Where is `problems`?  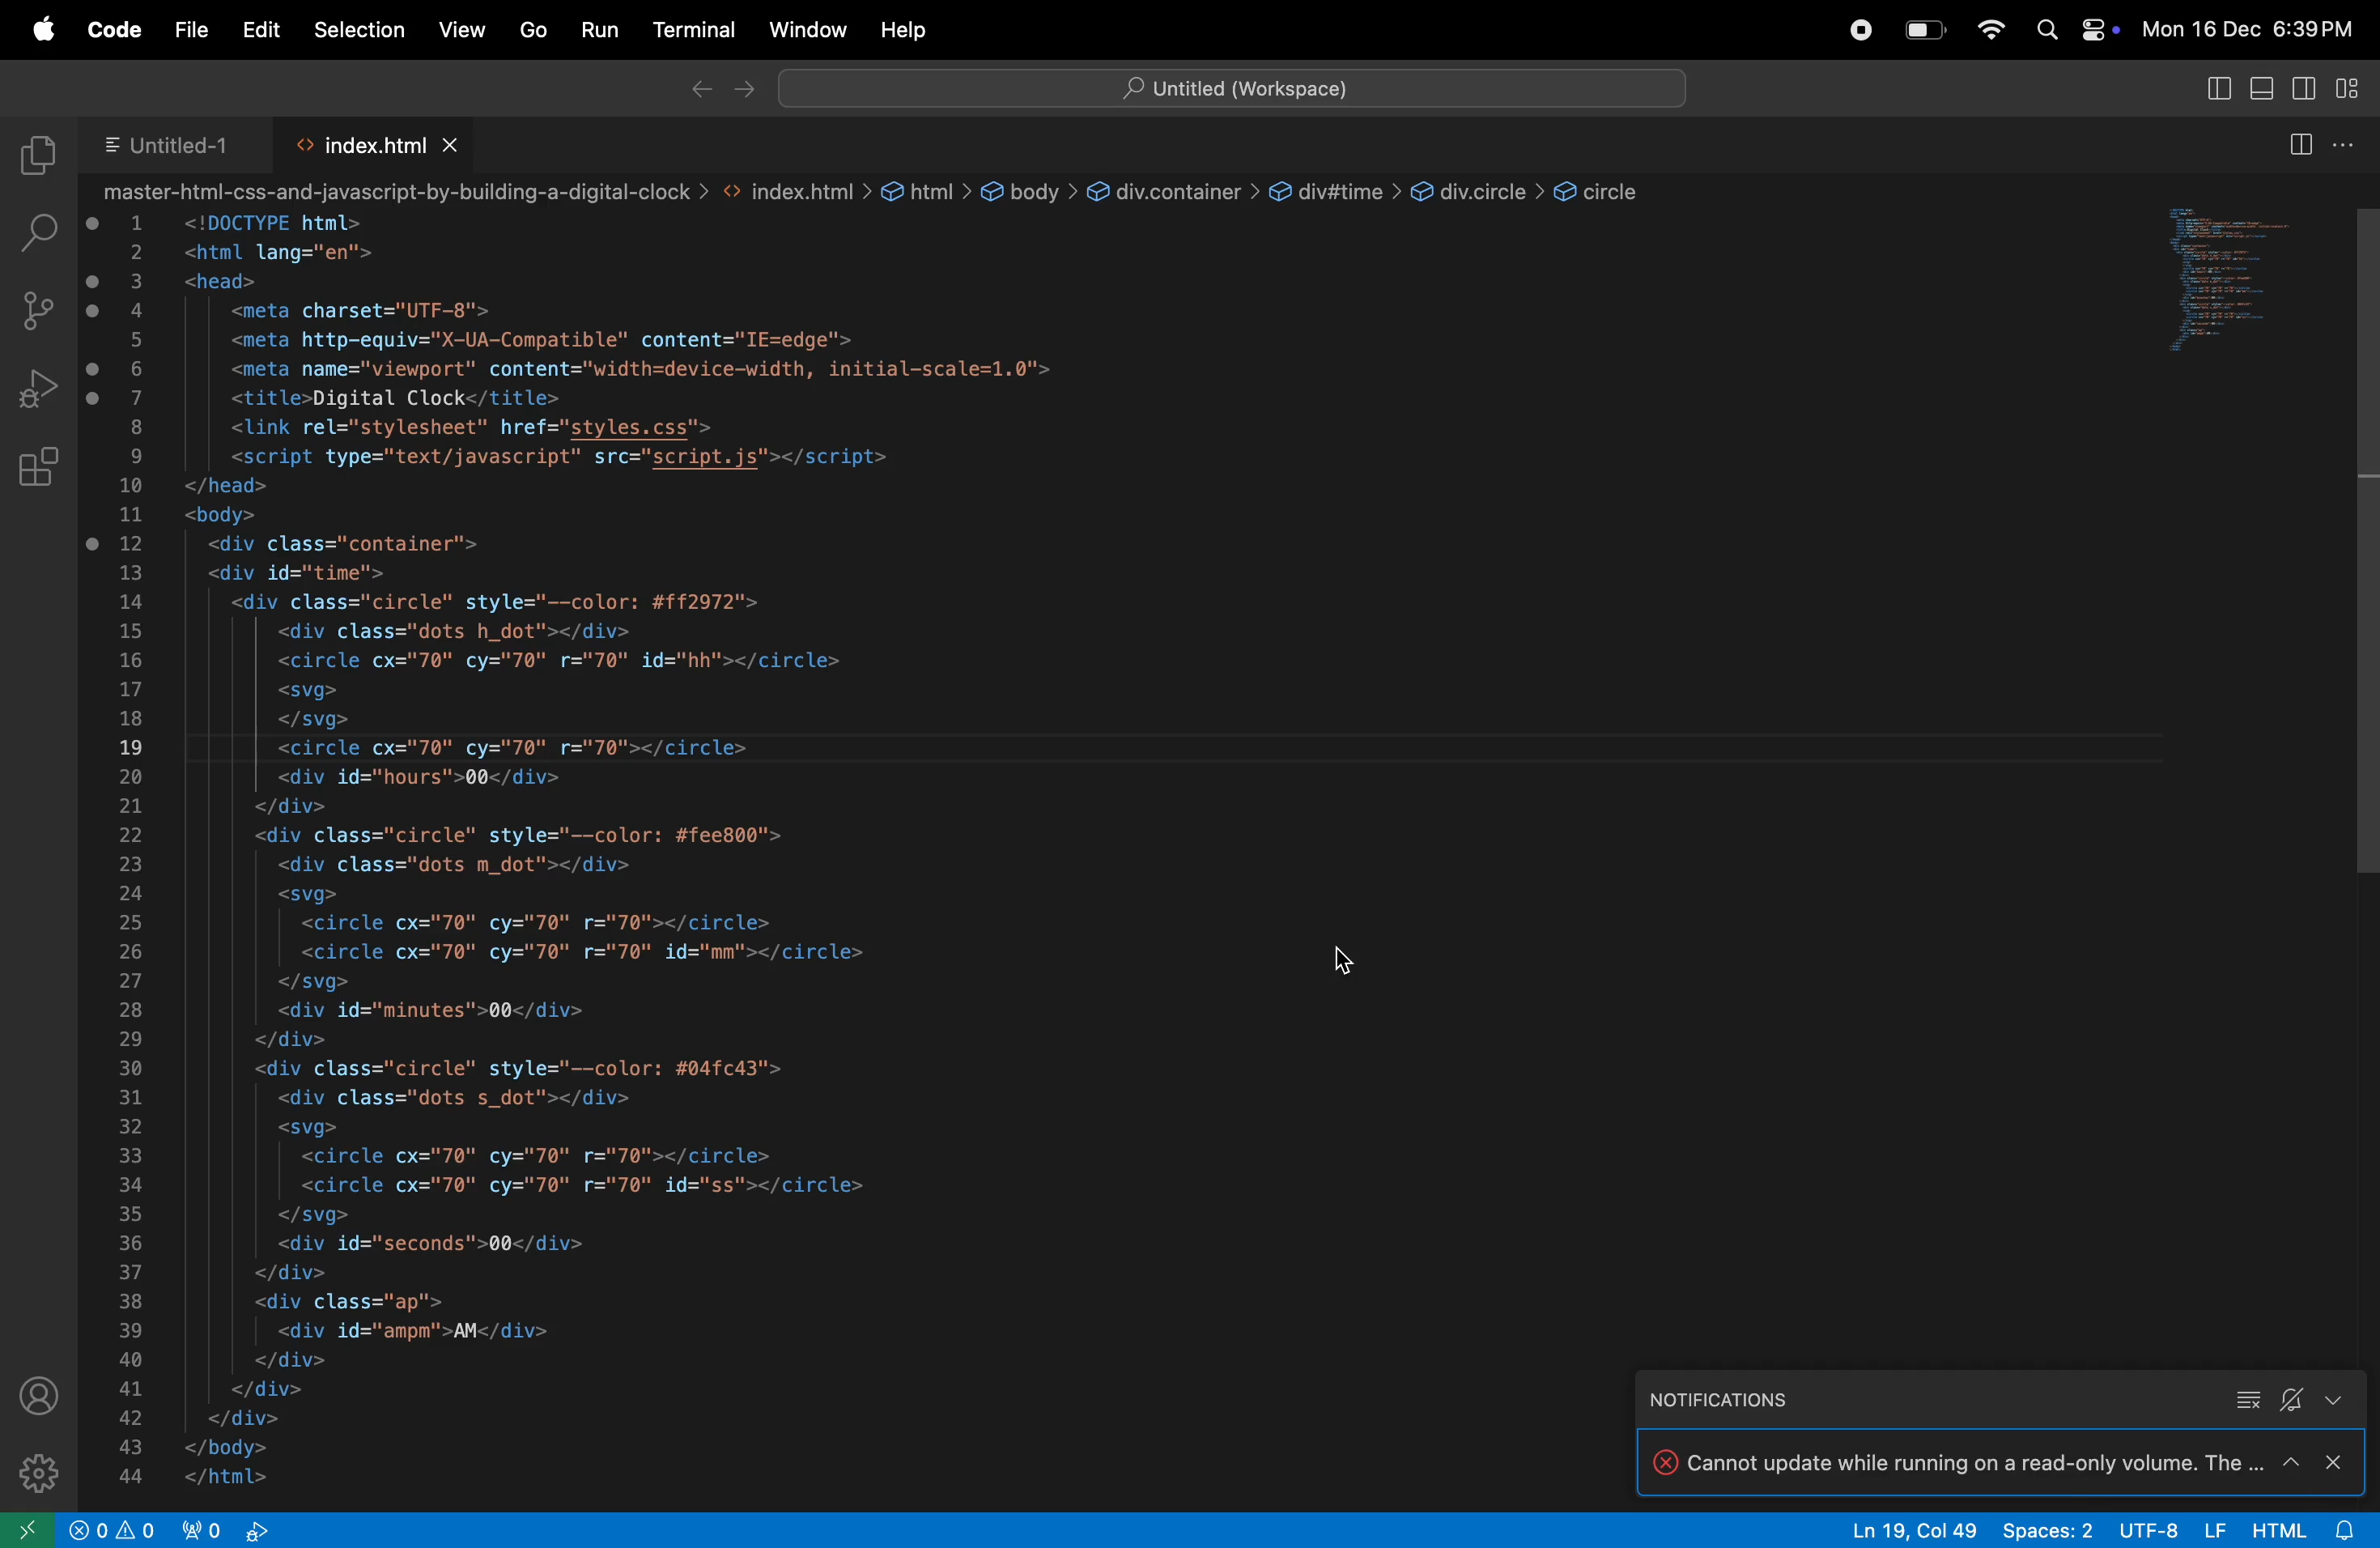 problems is located at coordinates (117, 1529).